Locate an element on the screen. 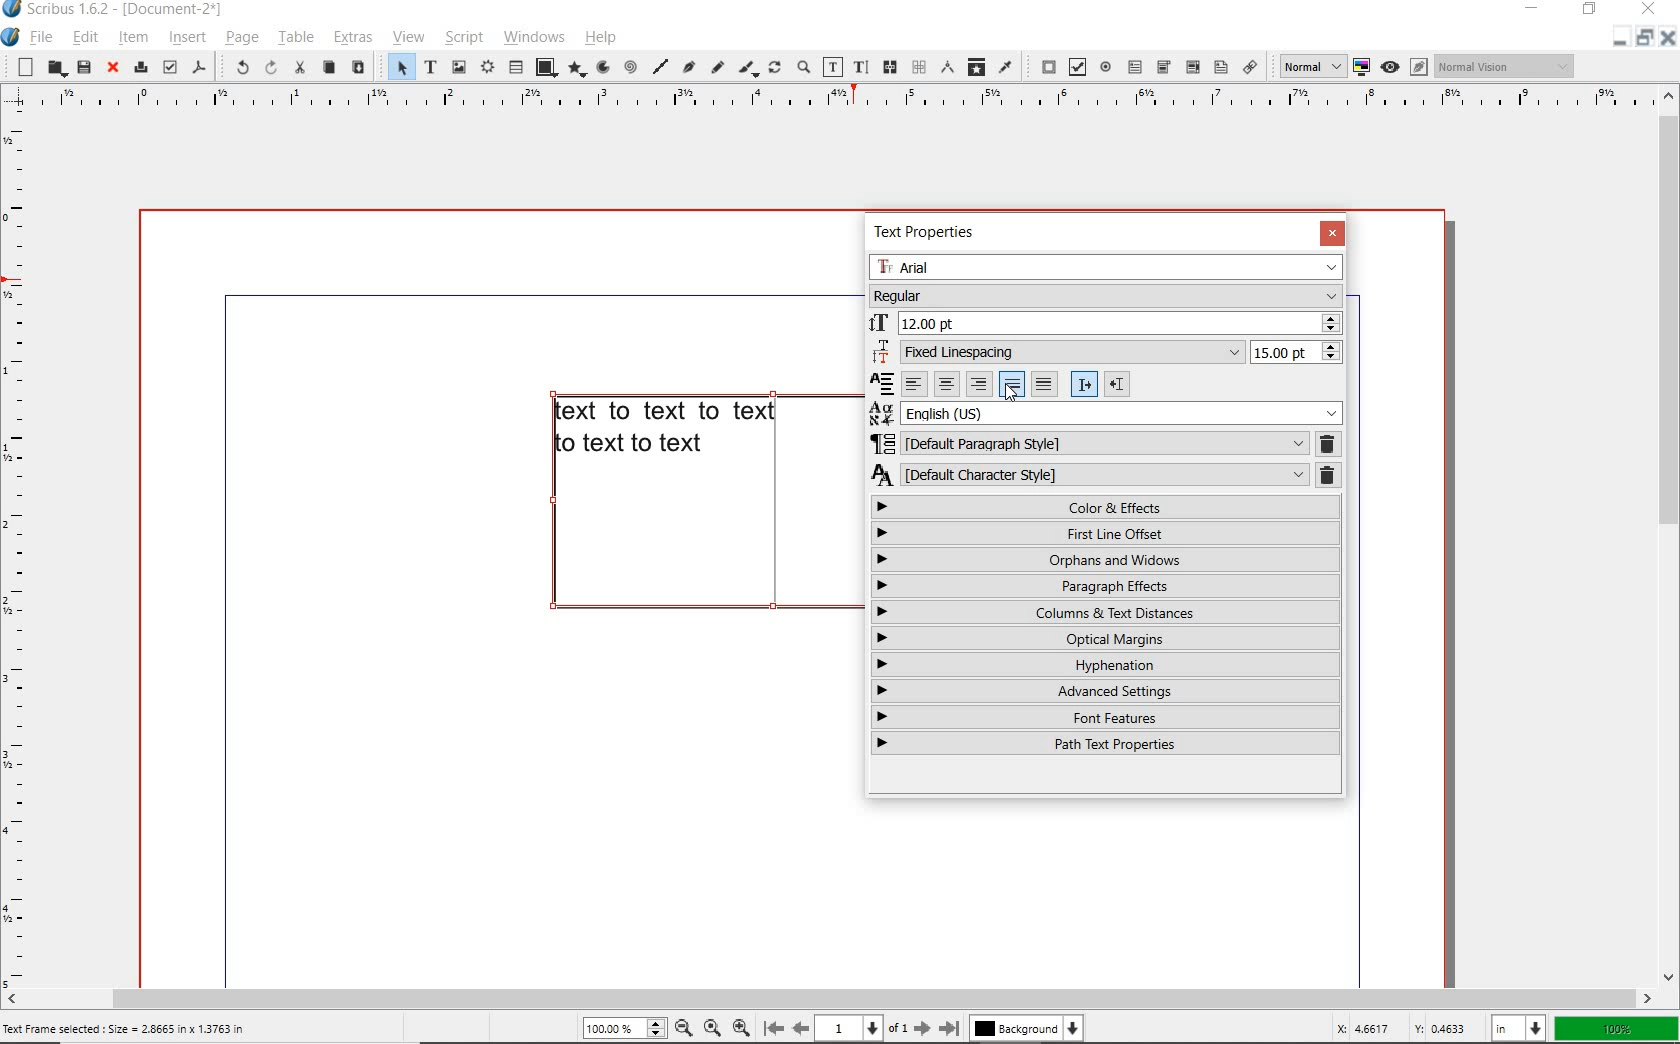 This screenshot has width=1680, height=1044. scrollbar is located at coordinates (1670, 537).